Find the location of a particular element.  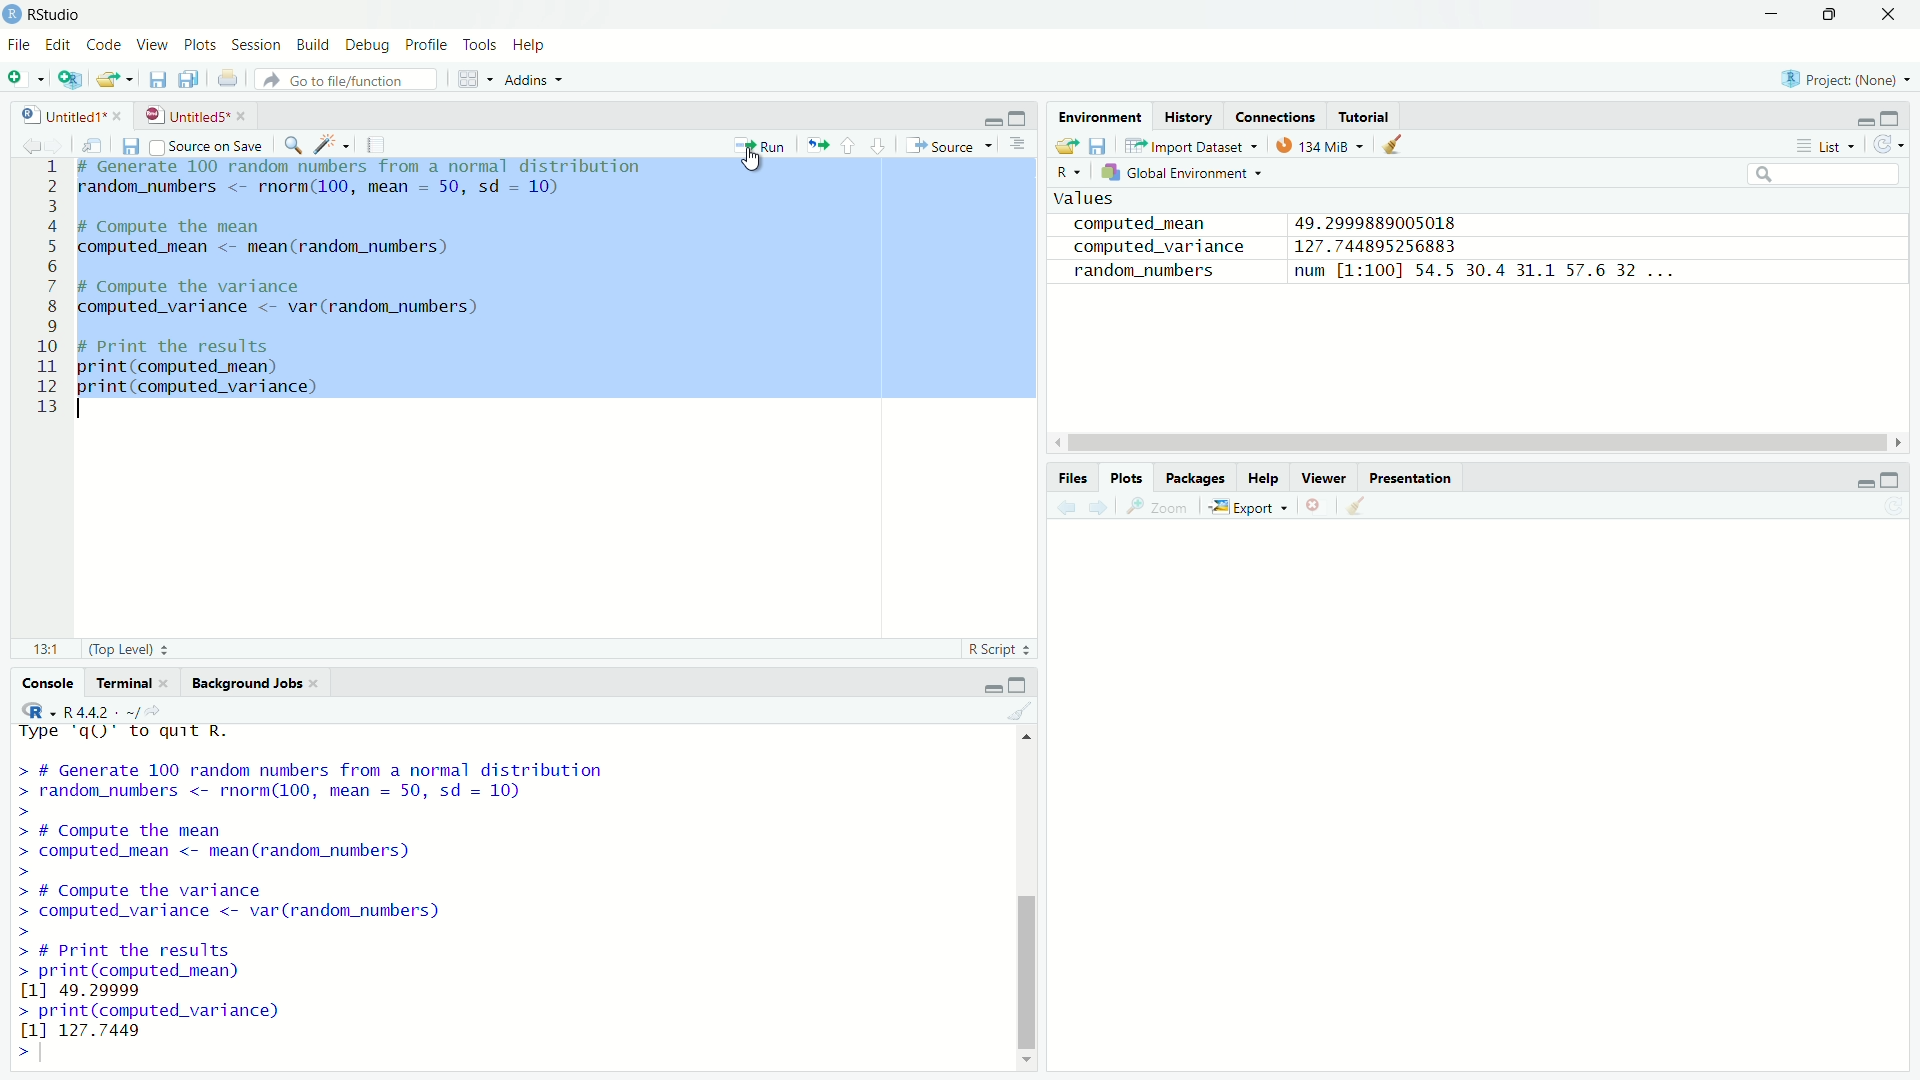

run the current line or selection is located at coordinates (762, 145).